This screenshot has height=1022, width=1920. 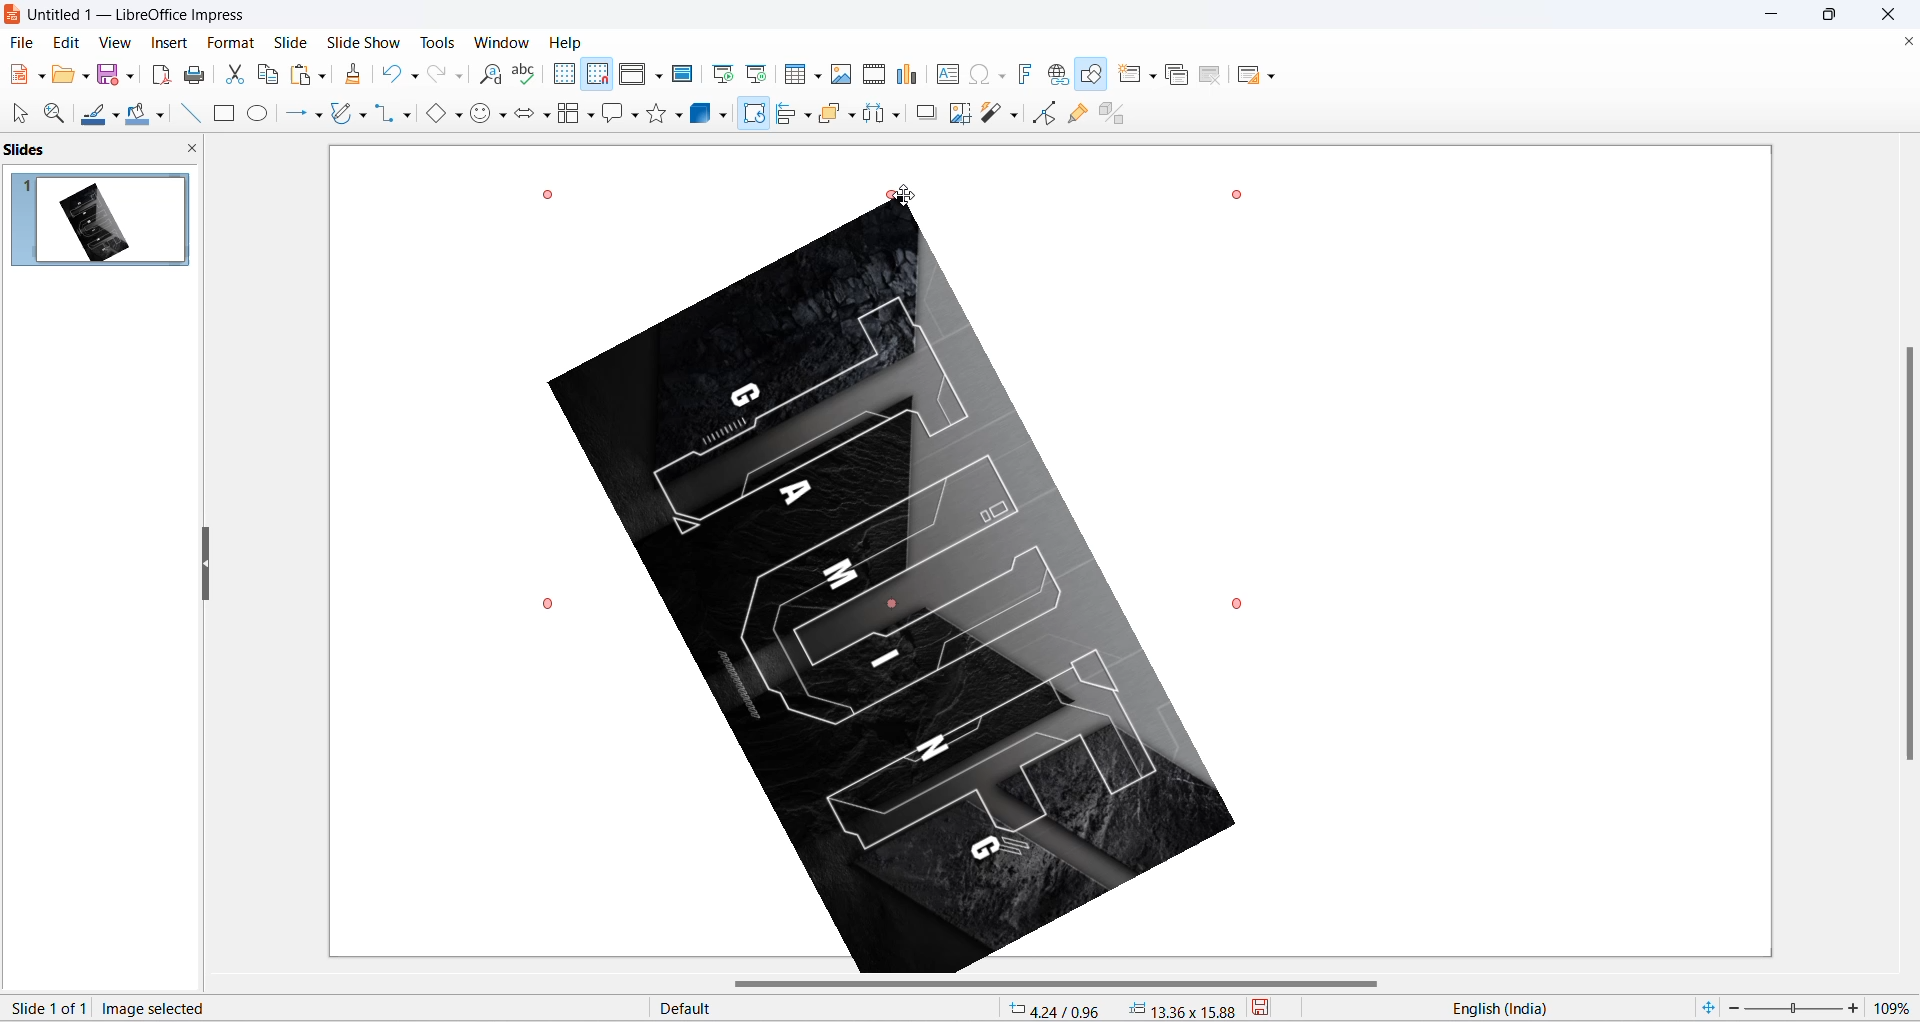 I want to click on zoom percentage, so click(x=1896, y=1005).